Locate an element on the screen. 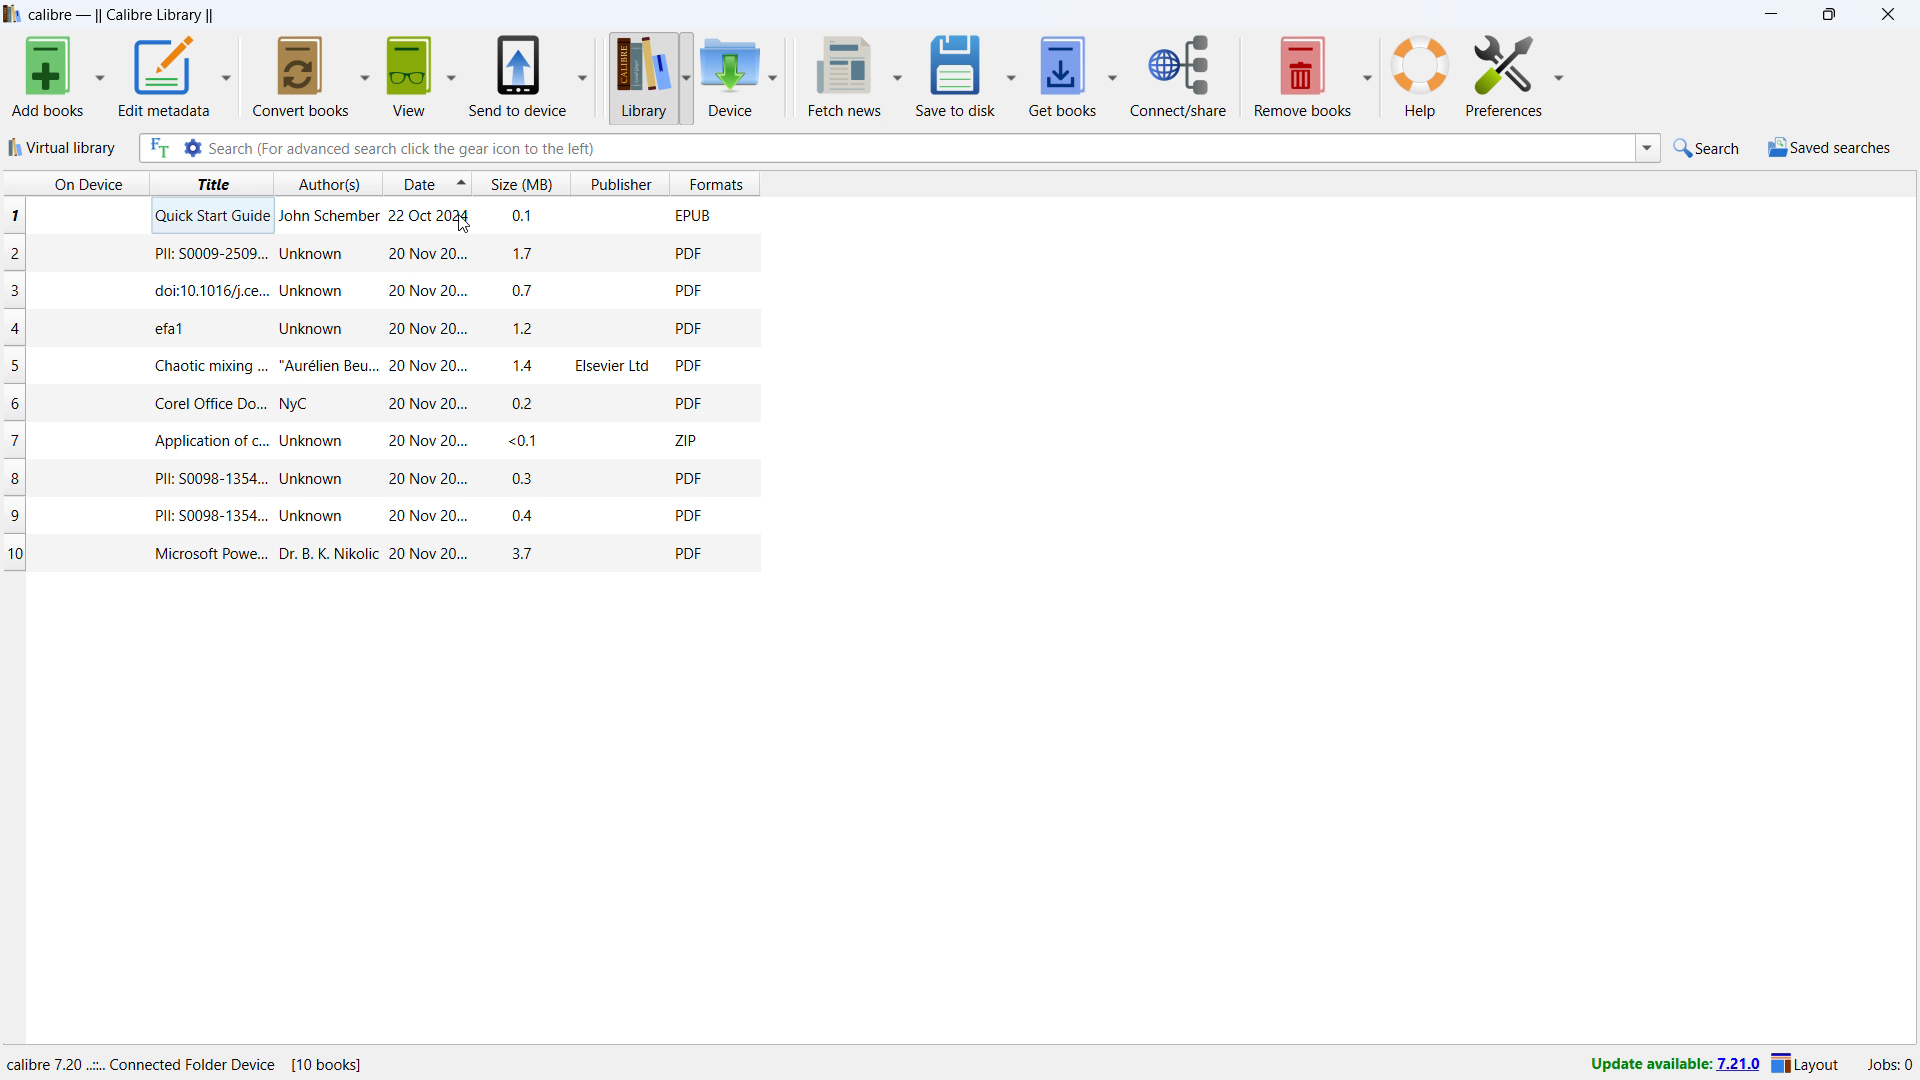 This screenshot has height=1080, width=1920. enter search string is located at coordinates (920, 148).